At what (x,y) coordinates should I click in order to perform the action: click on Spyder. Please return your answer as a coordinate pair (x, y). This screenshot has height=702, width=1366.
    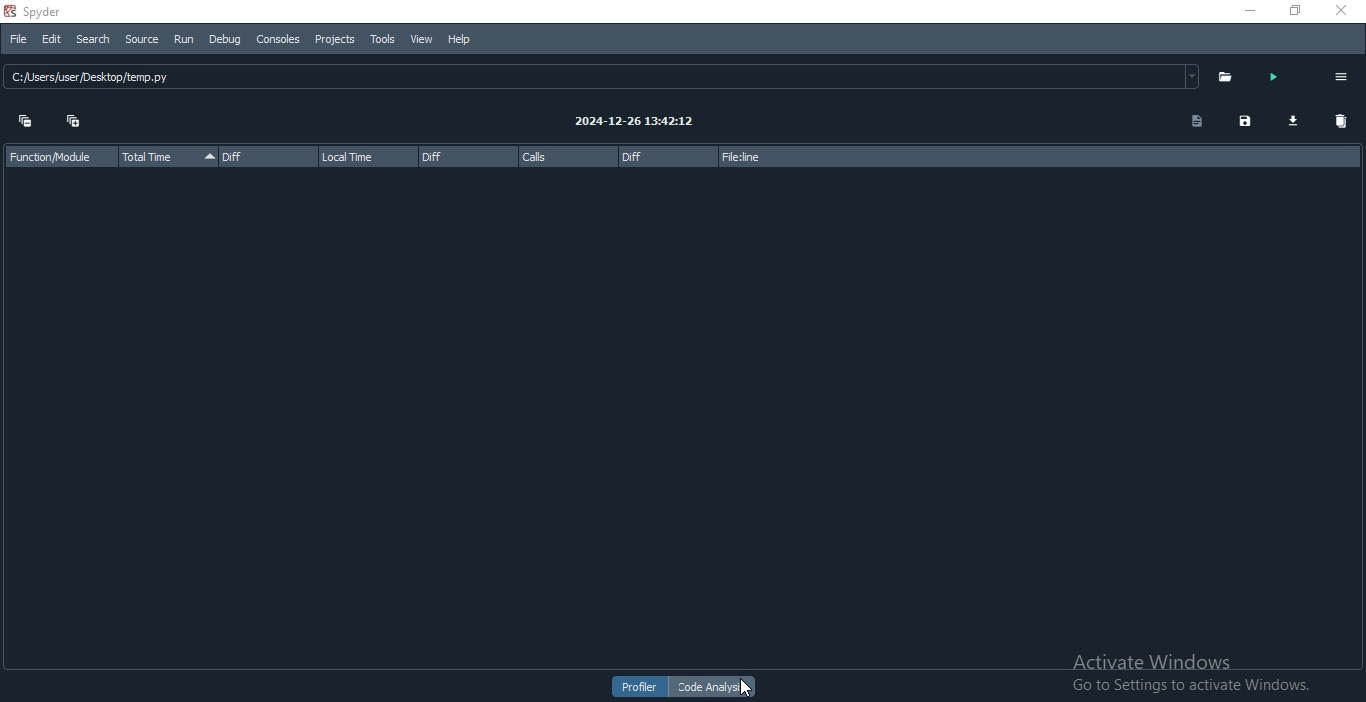
    Looking at the image, I should click on (73, 12).